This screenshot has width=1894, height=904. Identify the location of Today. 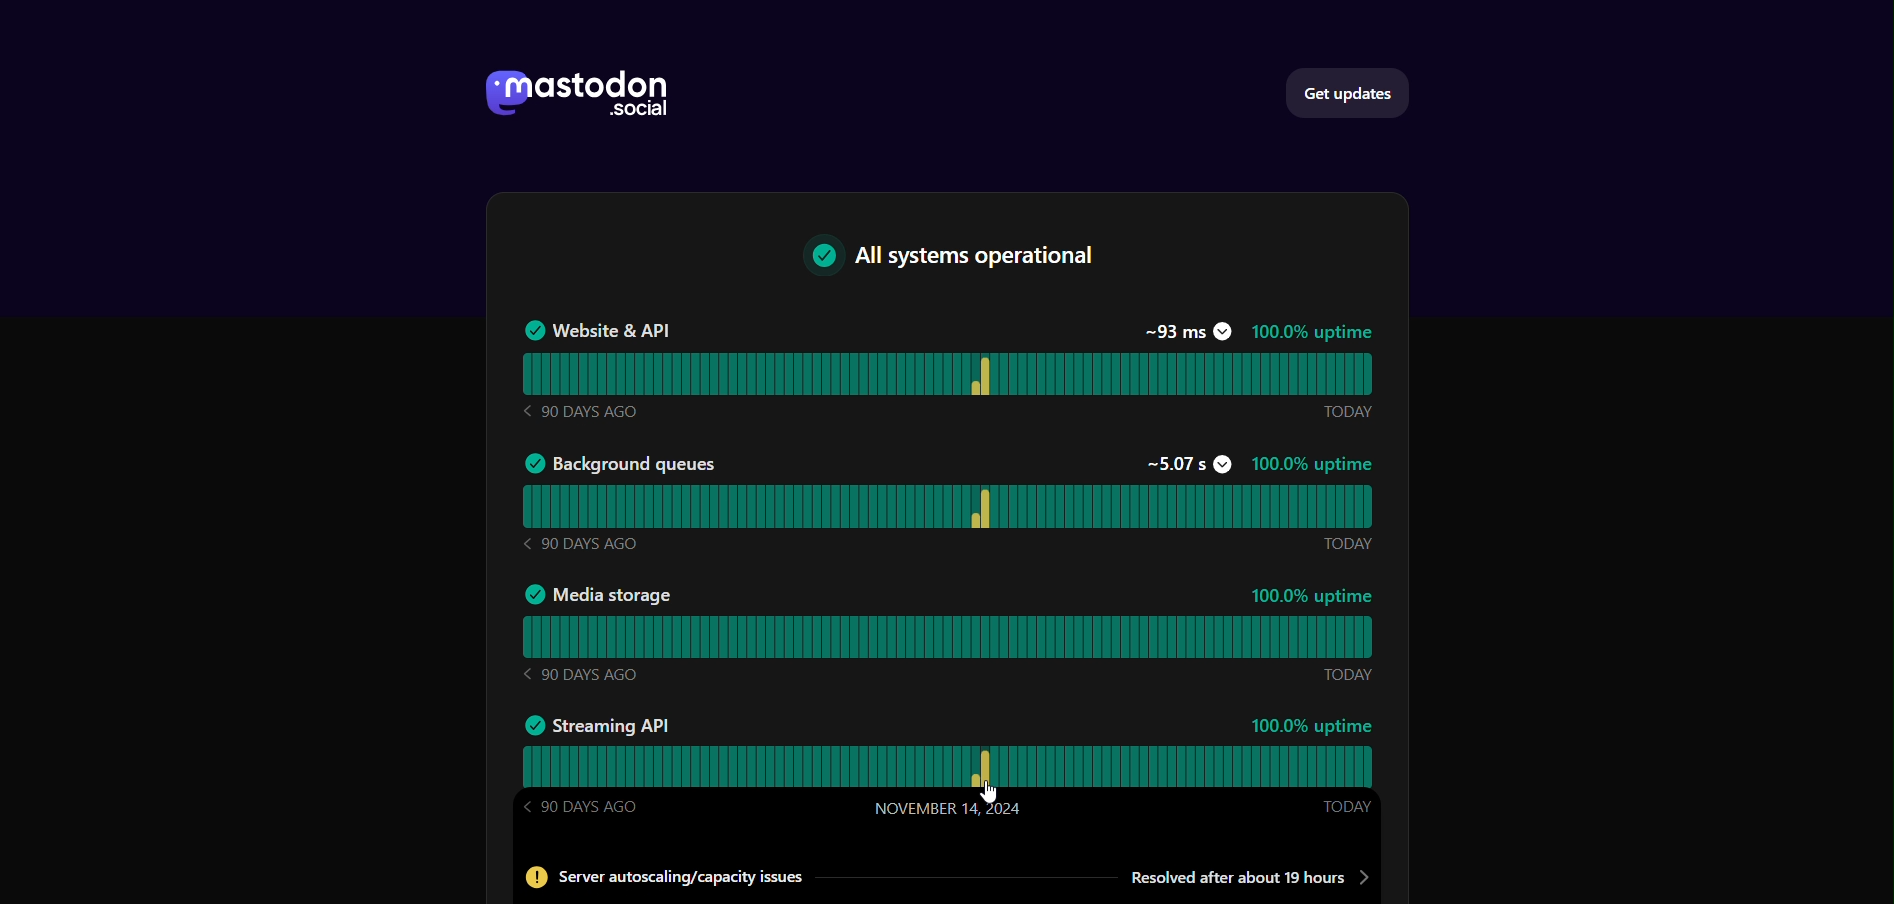
(1348, 673).